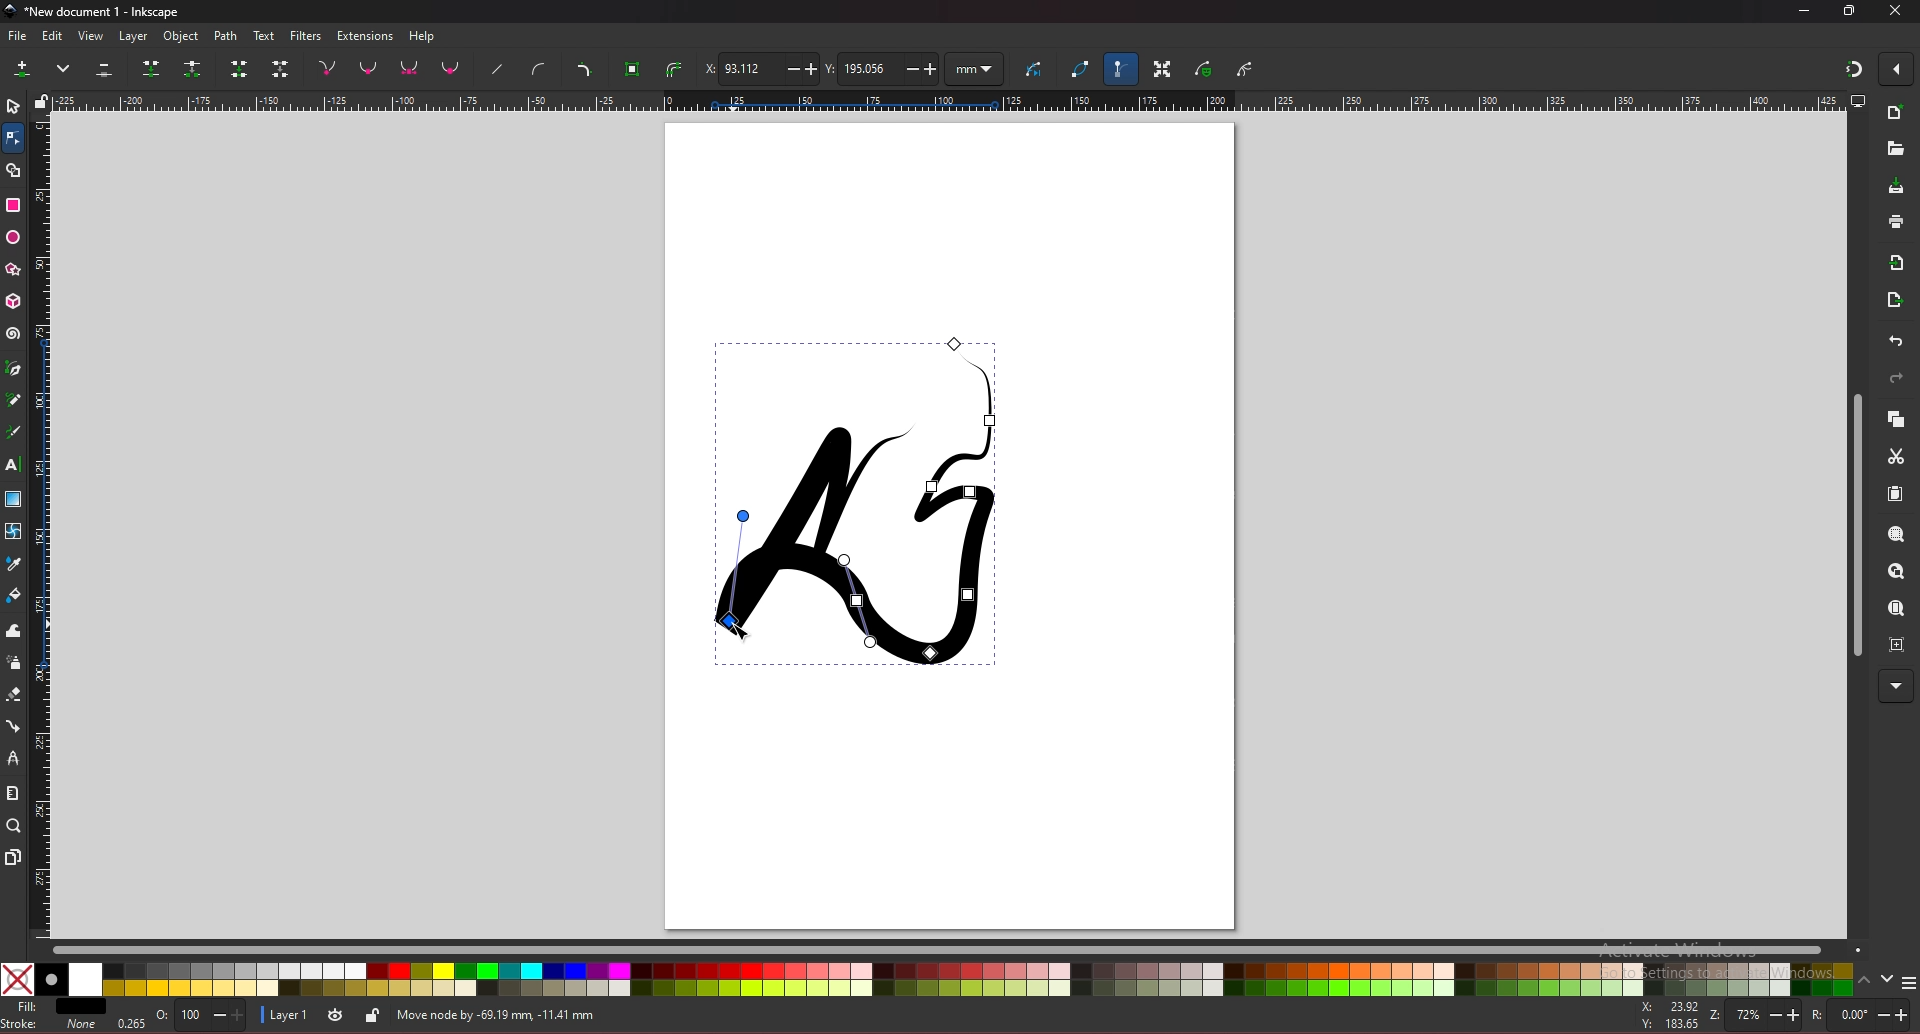 This screenshot has width=1920, height=1034. What do you see at coordinates (949, 101) in the screenshot?
I see `horizontal scale` at bounding box center [949, 101].